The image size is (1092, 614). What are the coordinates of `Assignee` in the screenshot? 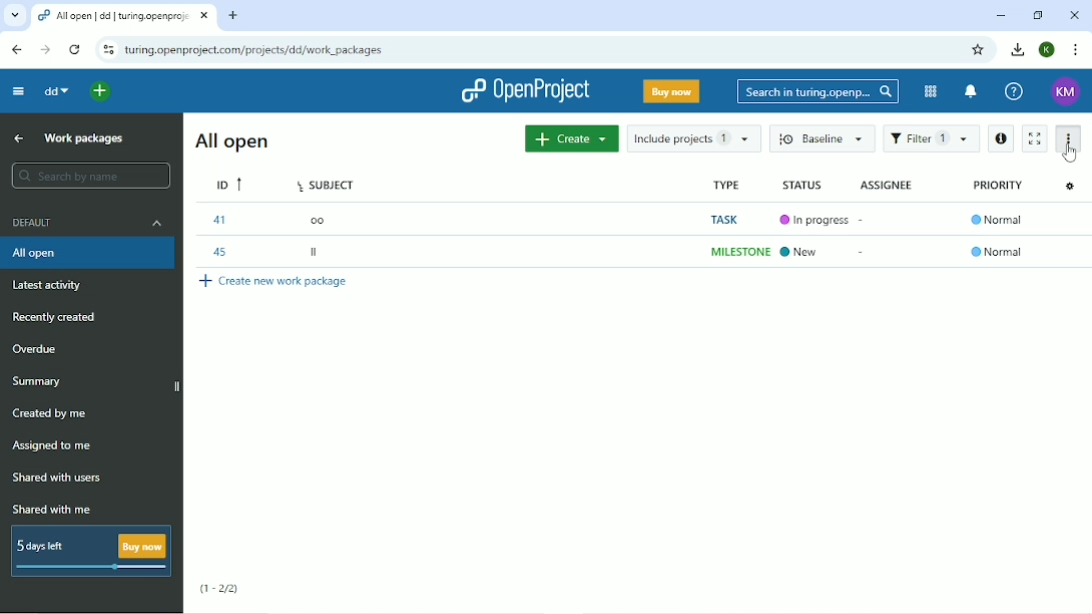 It's located at (889, 185).